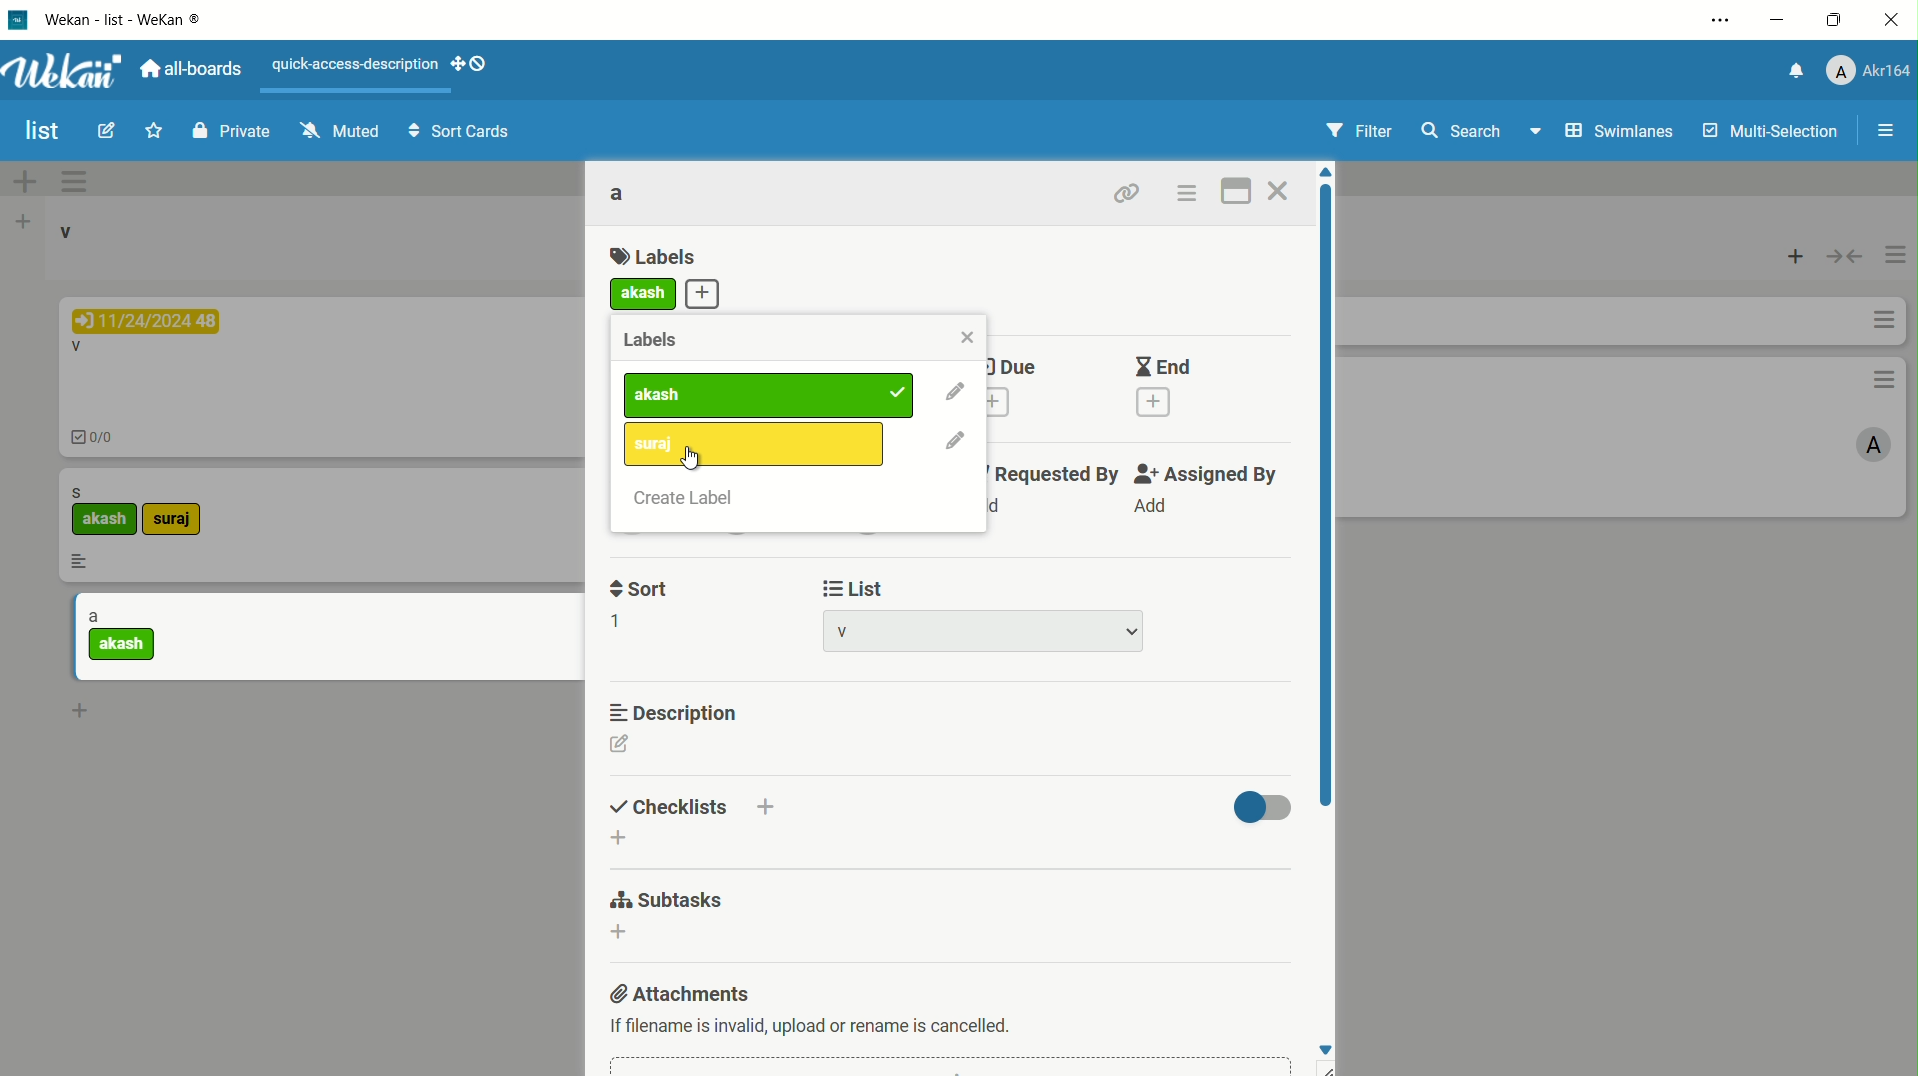 The height and width of the screenshot is (1076, 1918). Describe the element at coordinates (1325, 1046) in the screenshot. I see `move down` at that location.